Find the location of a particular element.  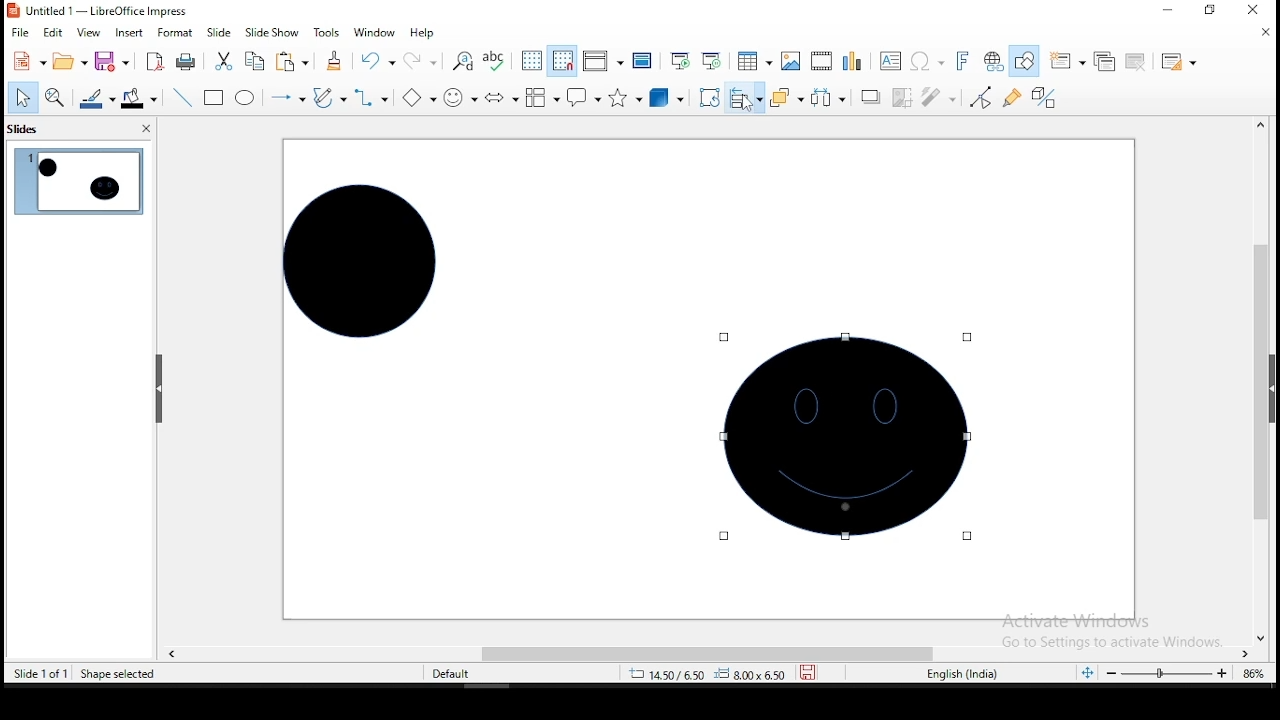

slides is located at coordinates (24, 131).